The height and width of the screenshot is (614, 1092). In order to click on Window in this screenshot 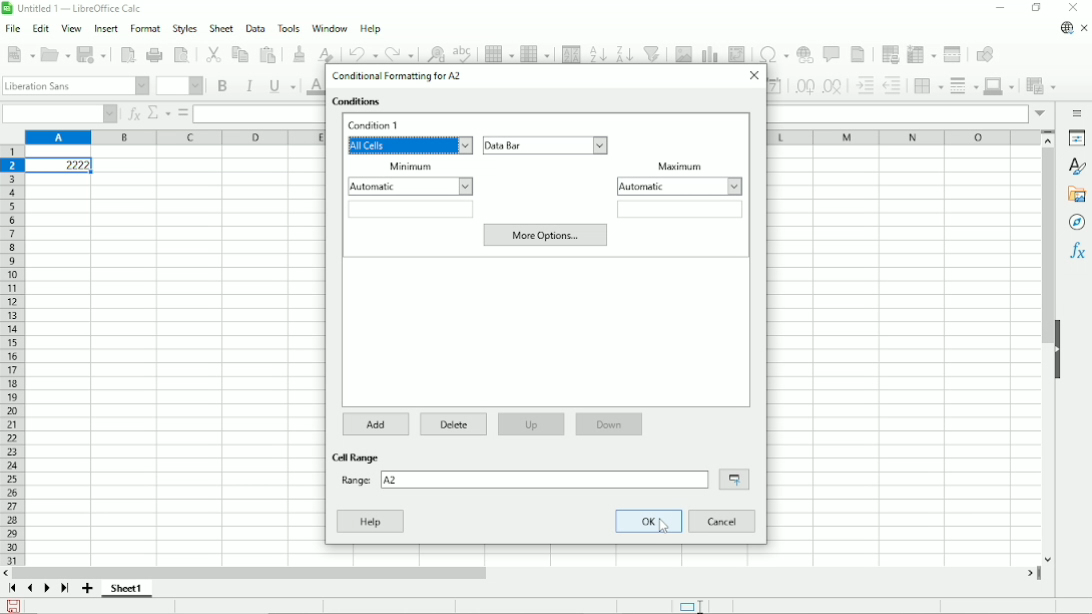, I will do `click(330, 28)`.